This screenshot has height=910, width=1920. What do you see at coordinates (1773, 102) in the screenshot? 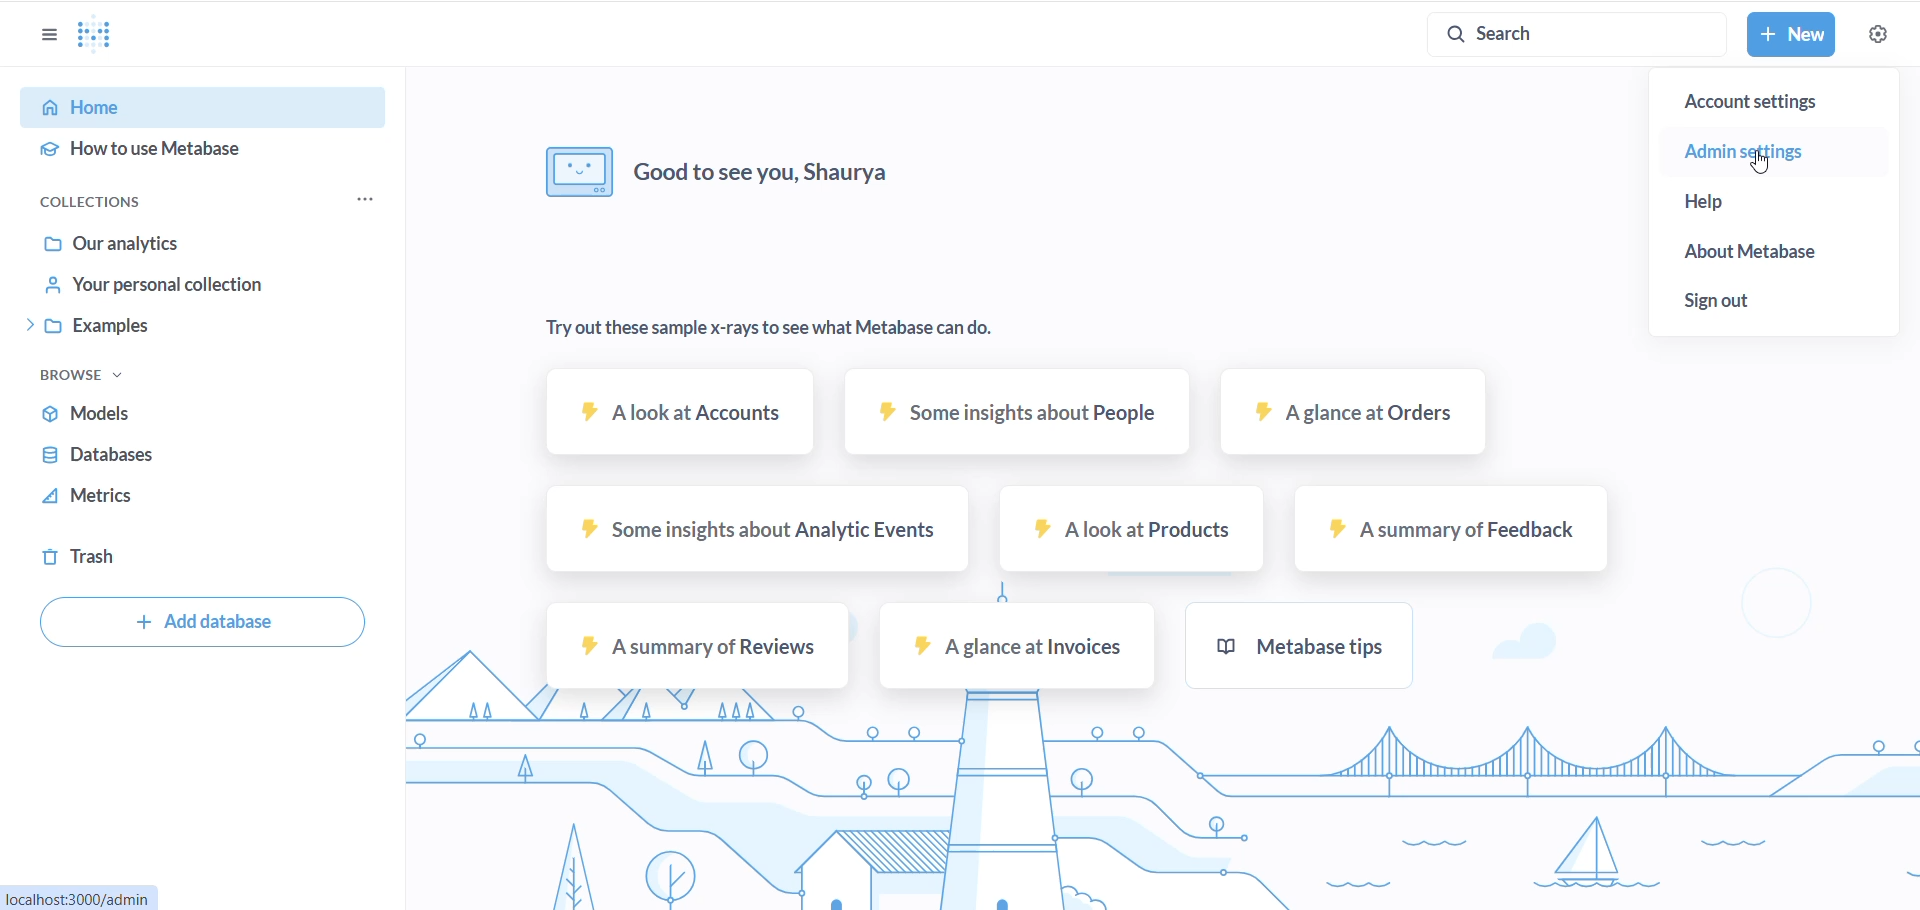
I see `account settings` at bounding box center [1773, 102].